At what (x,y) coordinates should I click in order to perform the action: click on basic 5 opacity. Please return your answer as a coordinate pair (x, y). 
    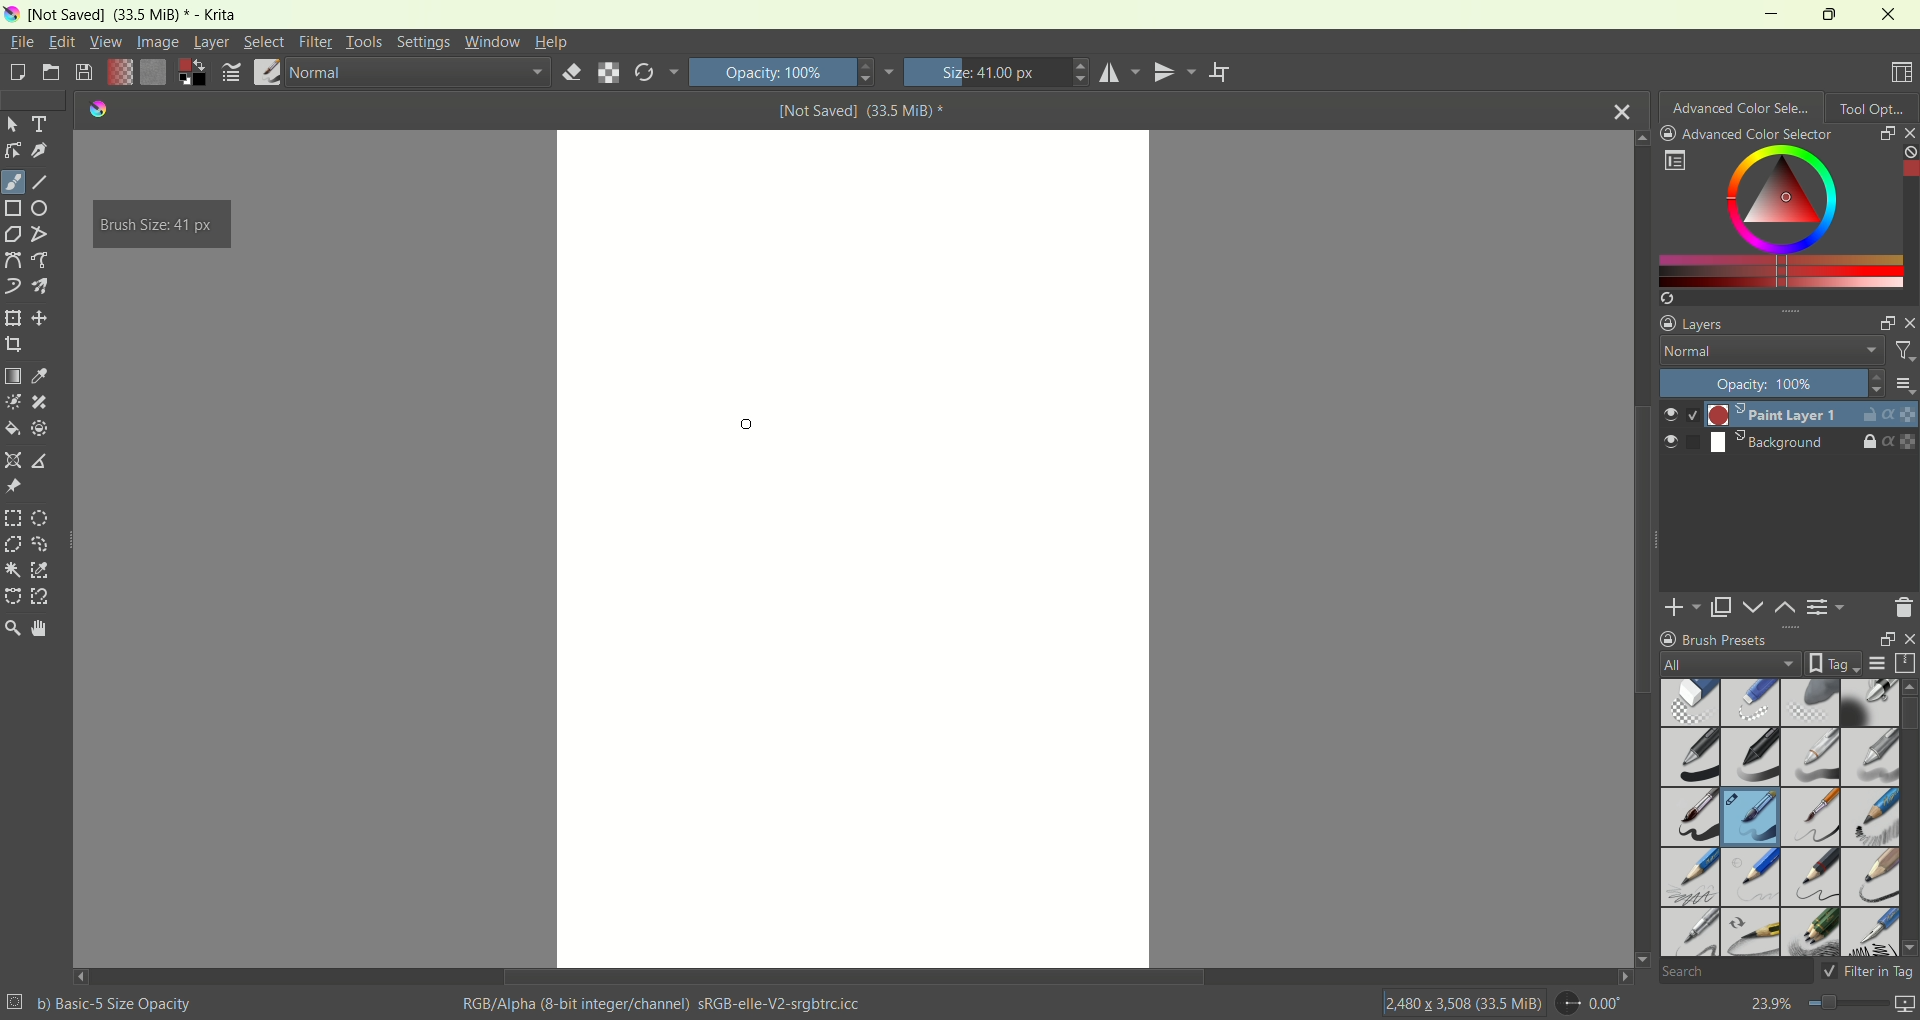
    Looking at the image, I should click on (1752, 820).